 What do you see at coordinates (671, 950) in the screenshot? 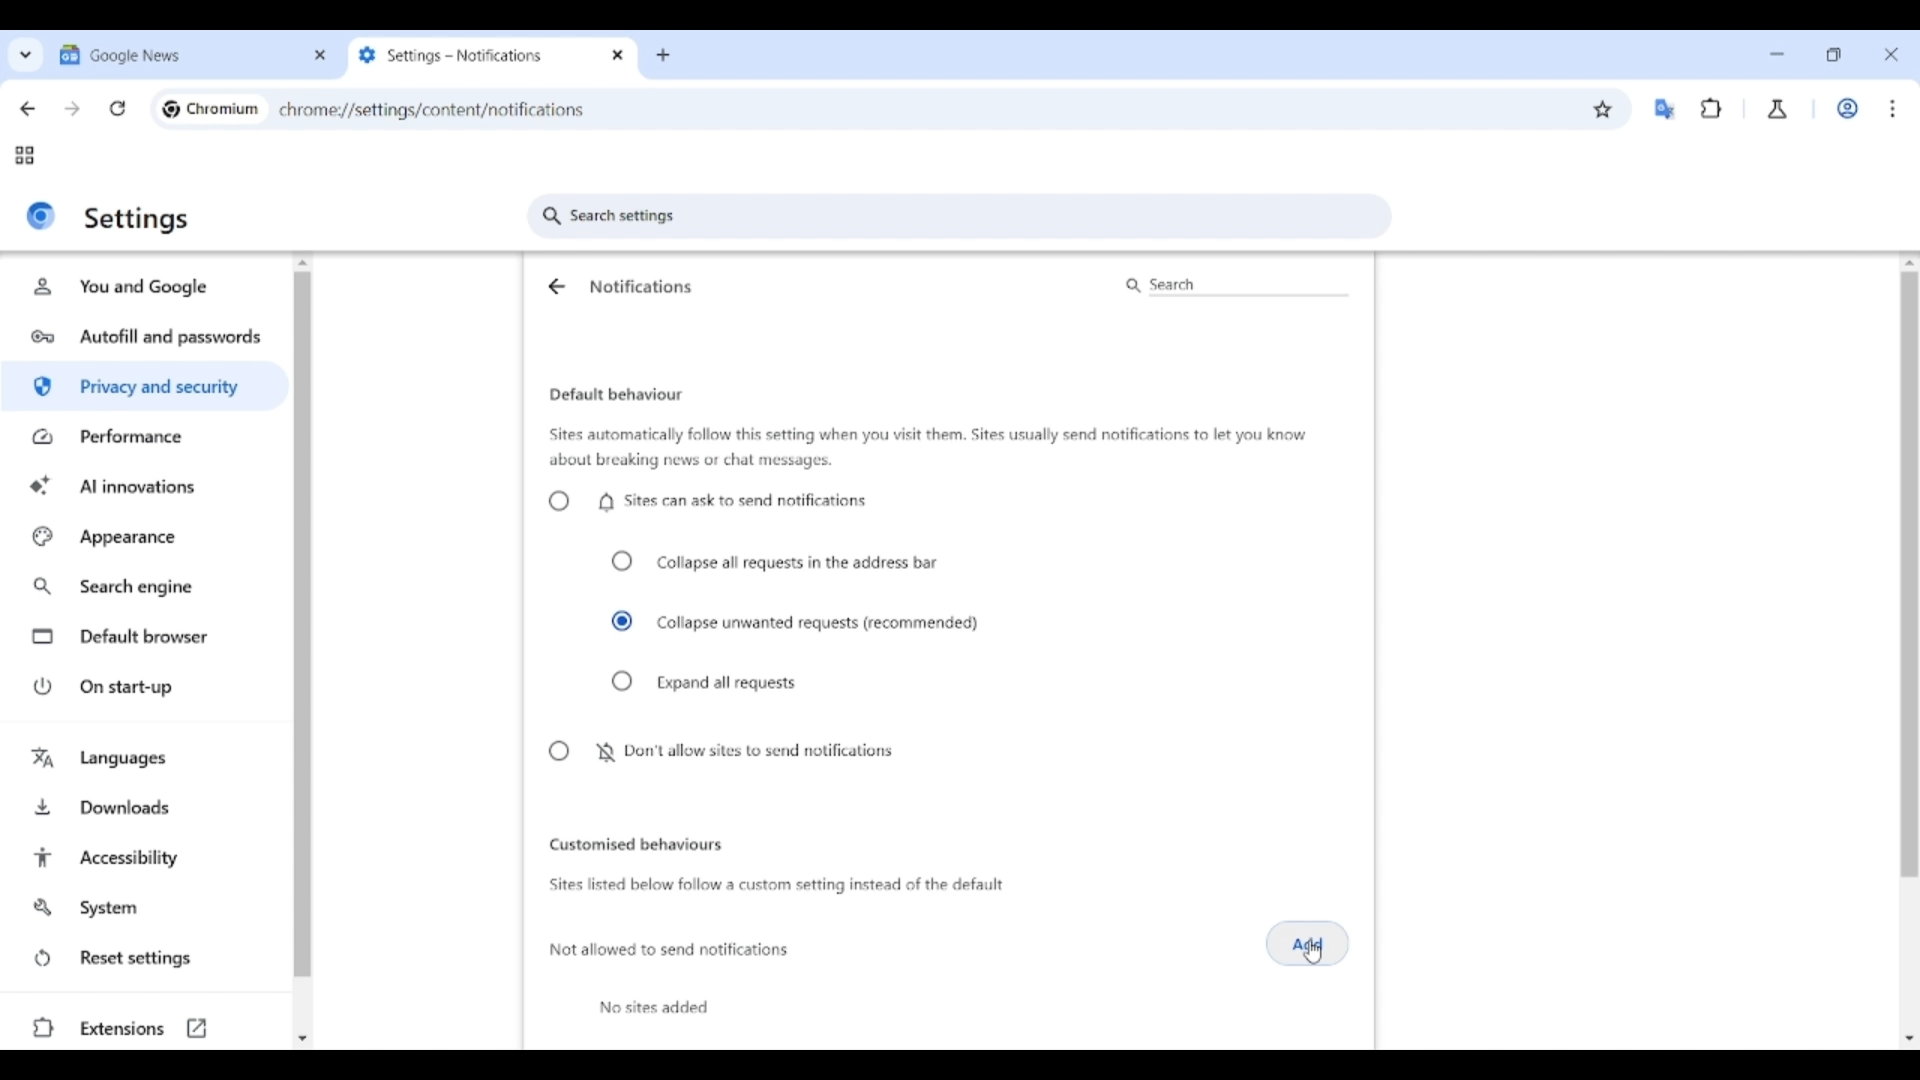
I see `Not allowed to send notifications` at bounding box center [671, 950].